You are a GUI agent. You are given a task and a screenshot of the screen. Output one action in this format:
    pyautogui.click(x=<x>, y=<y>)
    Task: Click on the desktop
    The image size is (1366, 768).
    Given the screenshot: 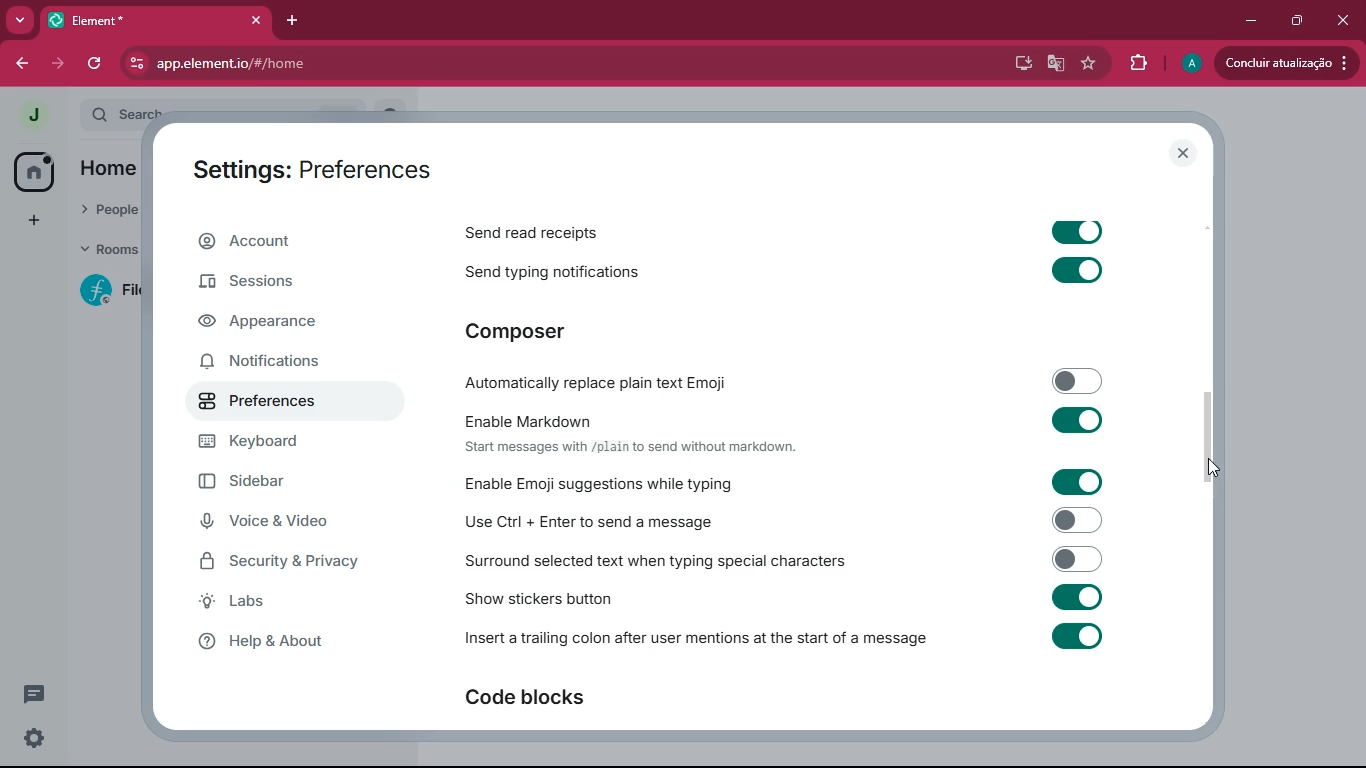 What is the action you would take?
    pyautogui.click(x=1022, y=65)
    